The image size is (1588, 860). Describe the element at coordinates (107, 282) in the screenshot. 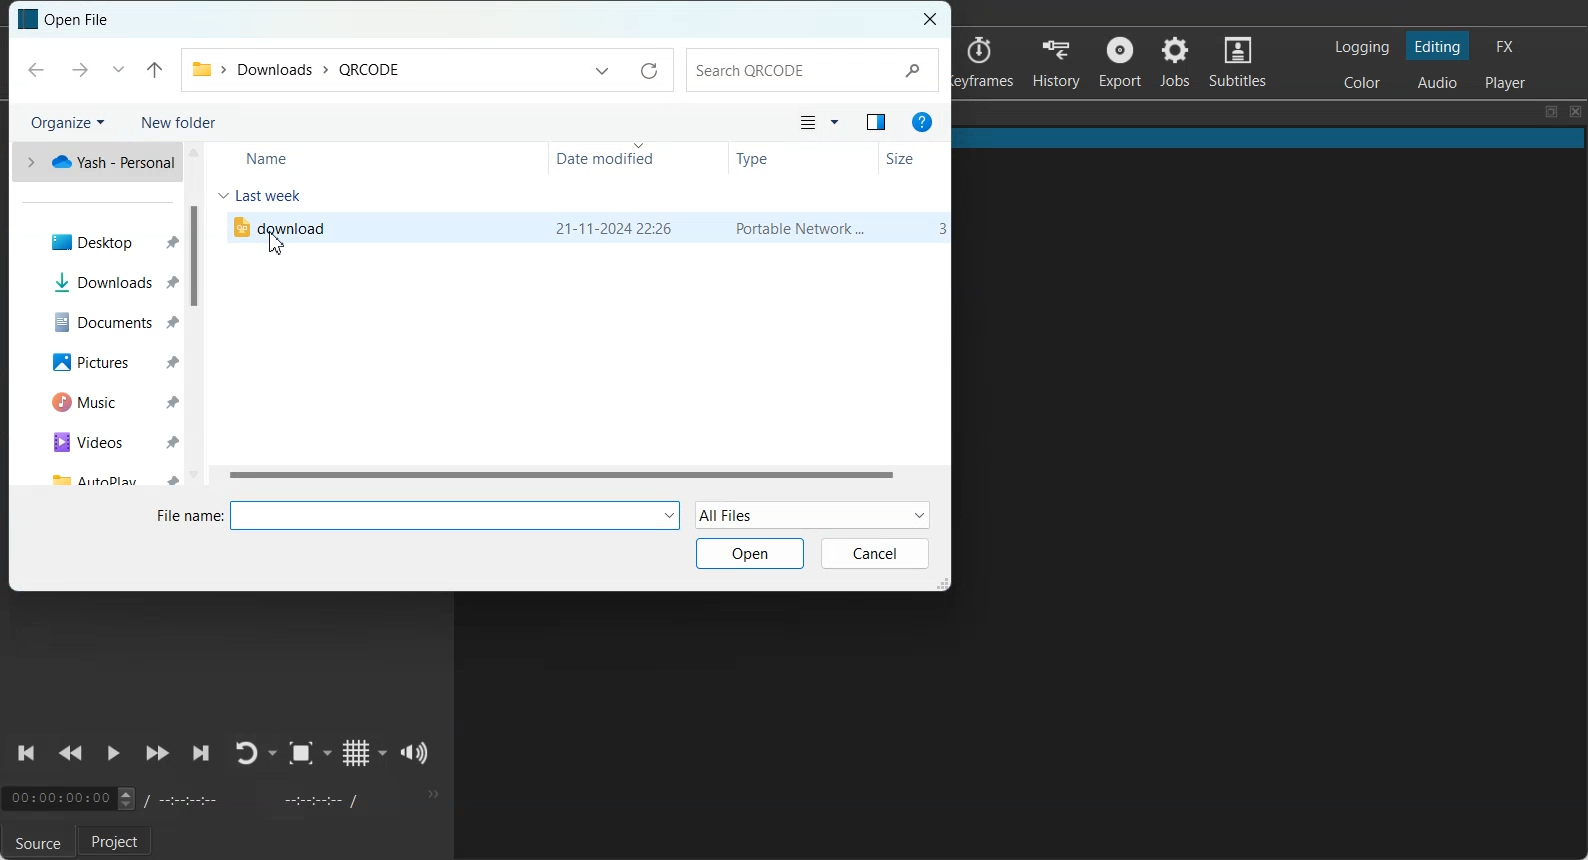

I see `Downloads` at that location.